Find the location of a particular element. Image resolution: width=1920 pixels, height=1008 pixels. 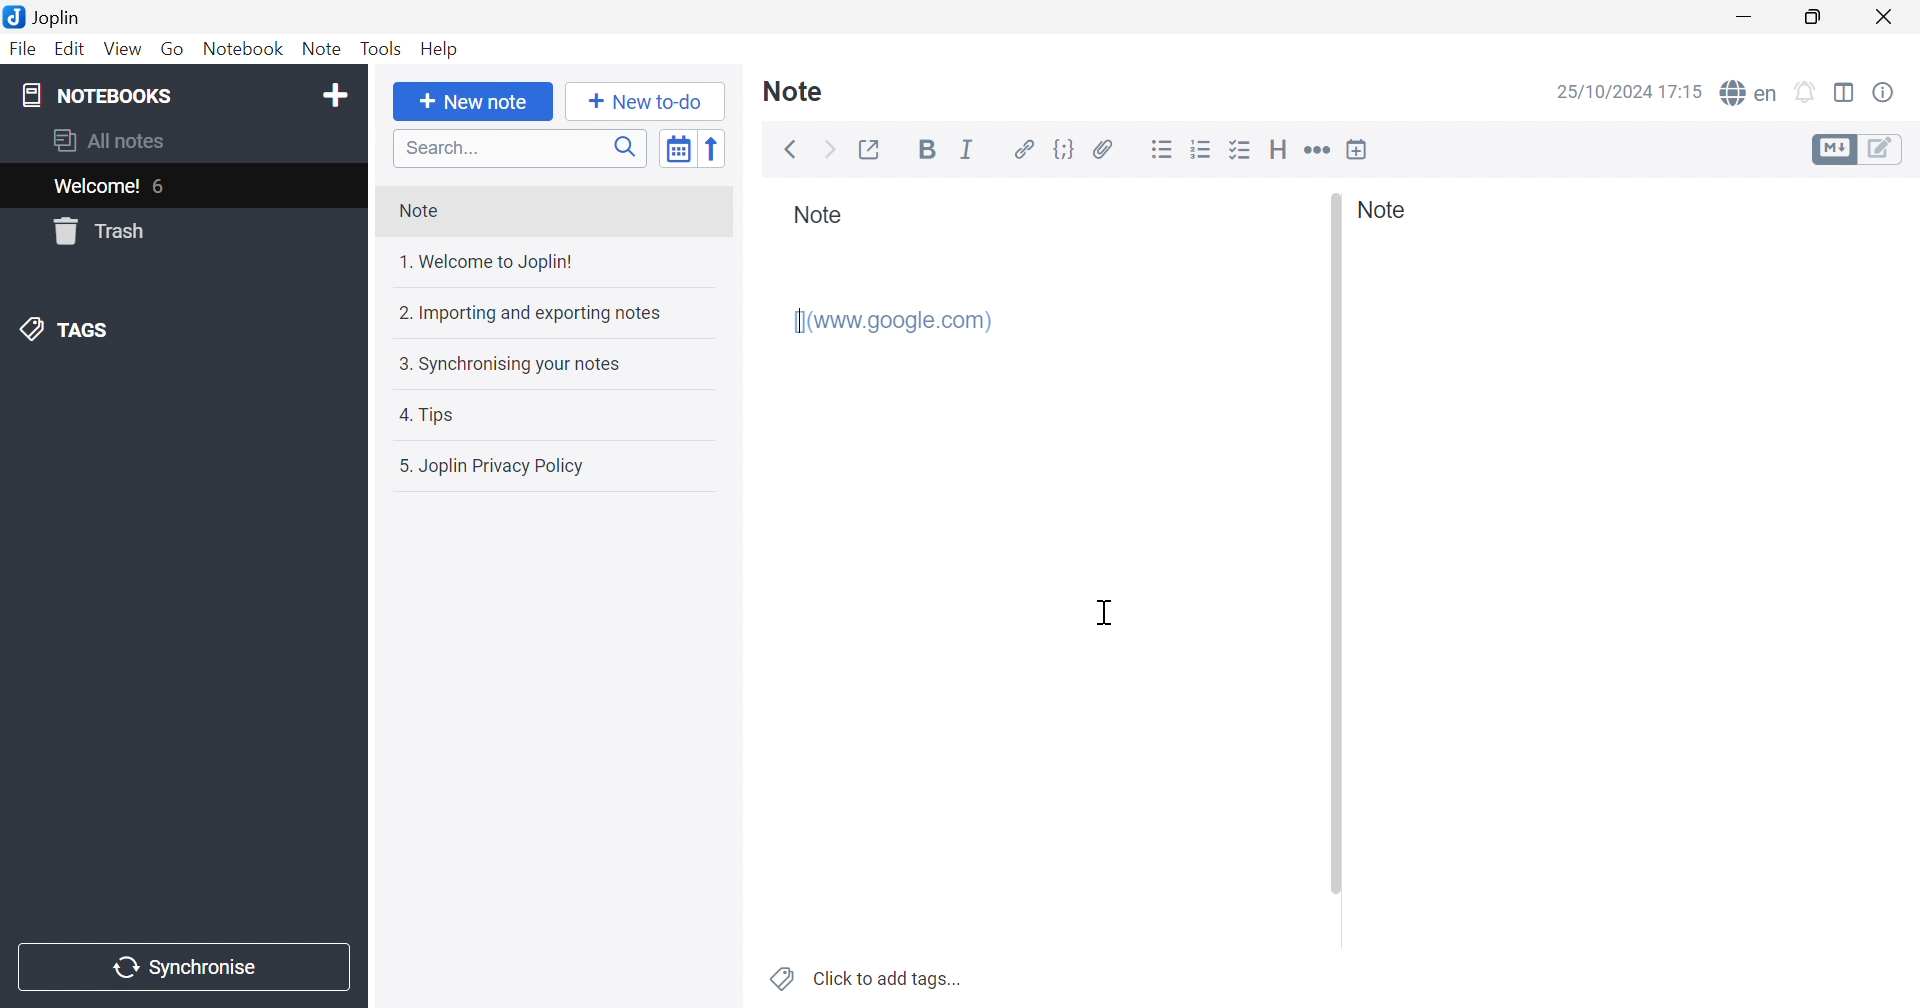

Italic is located at coordinates (968, 147).